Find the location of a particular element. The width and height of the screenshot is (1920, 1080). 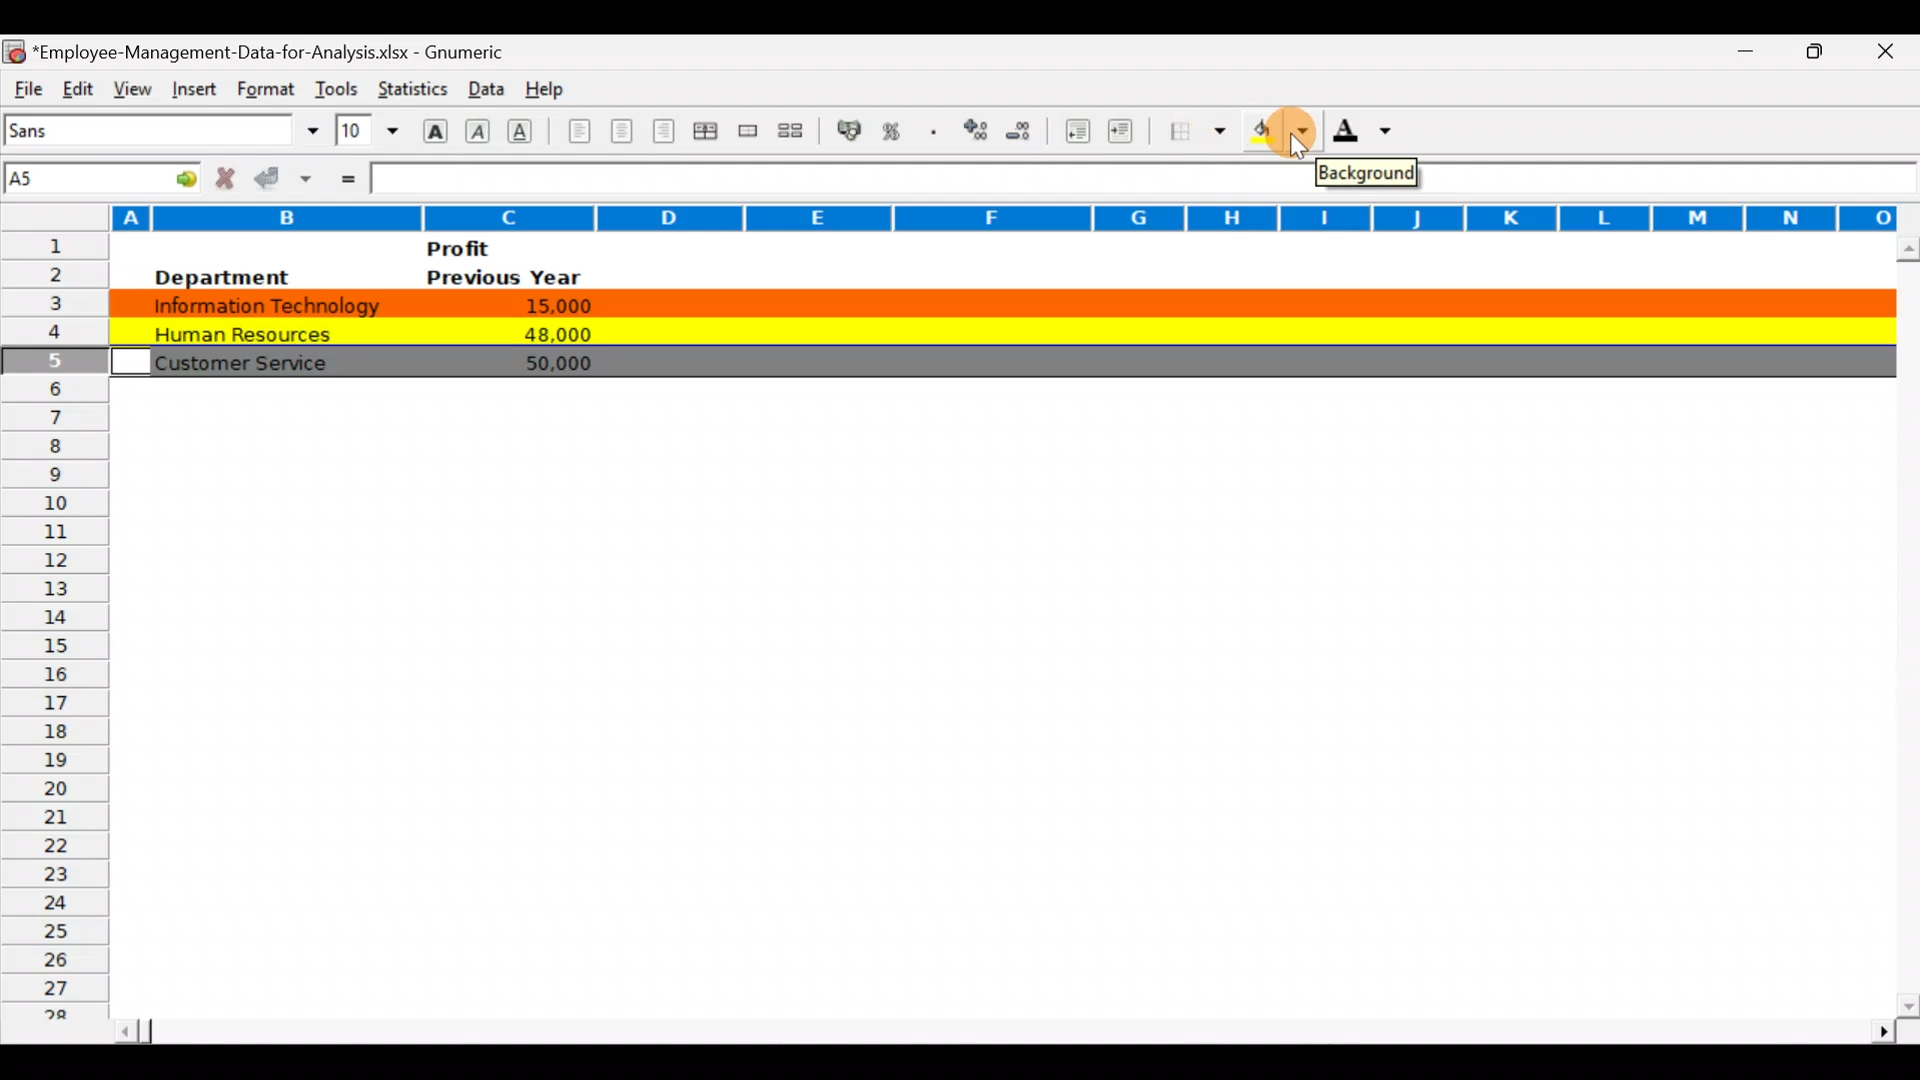

Underline is located at coordinates (526, 130).